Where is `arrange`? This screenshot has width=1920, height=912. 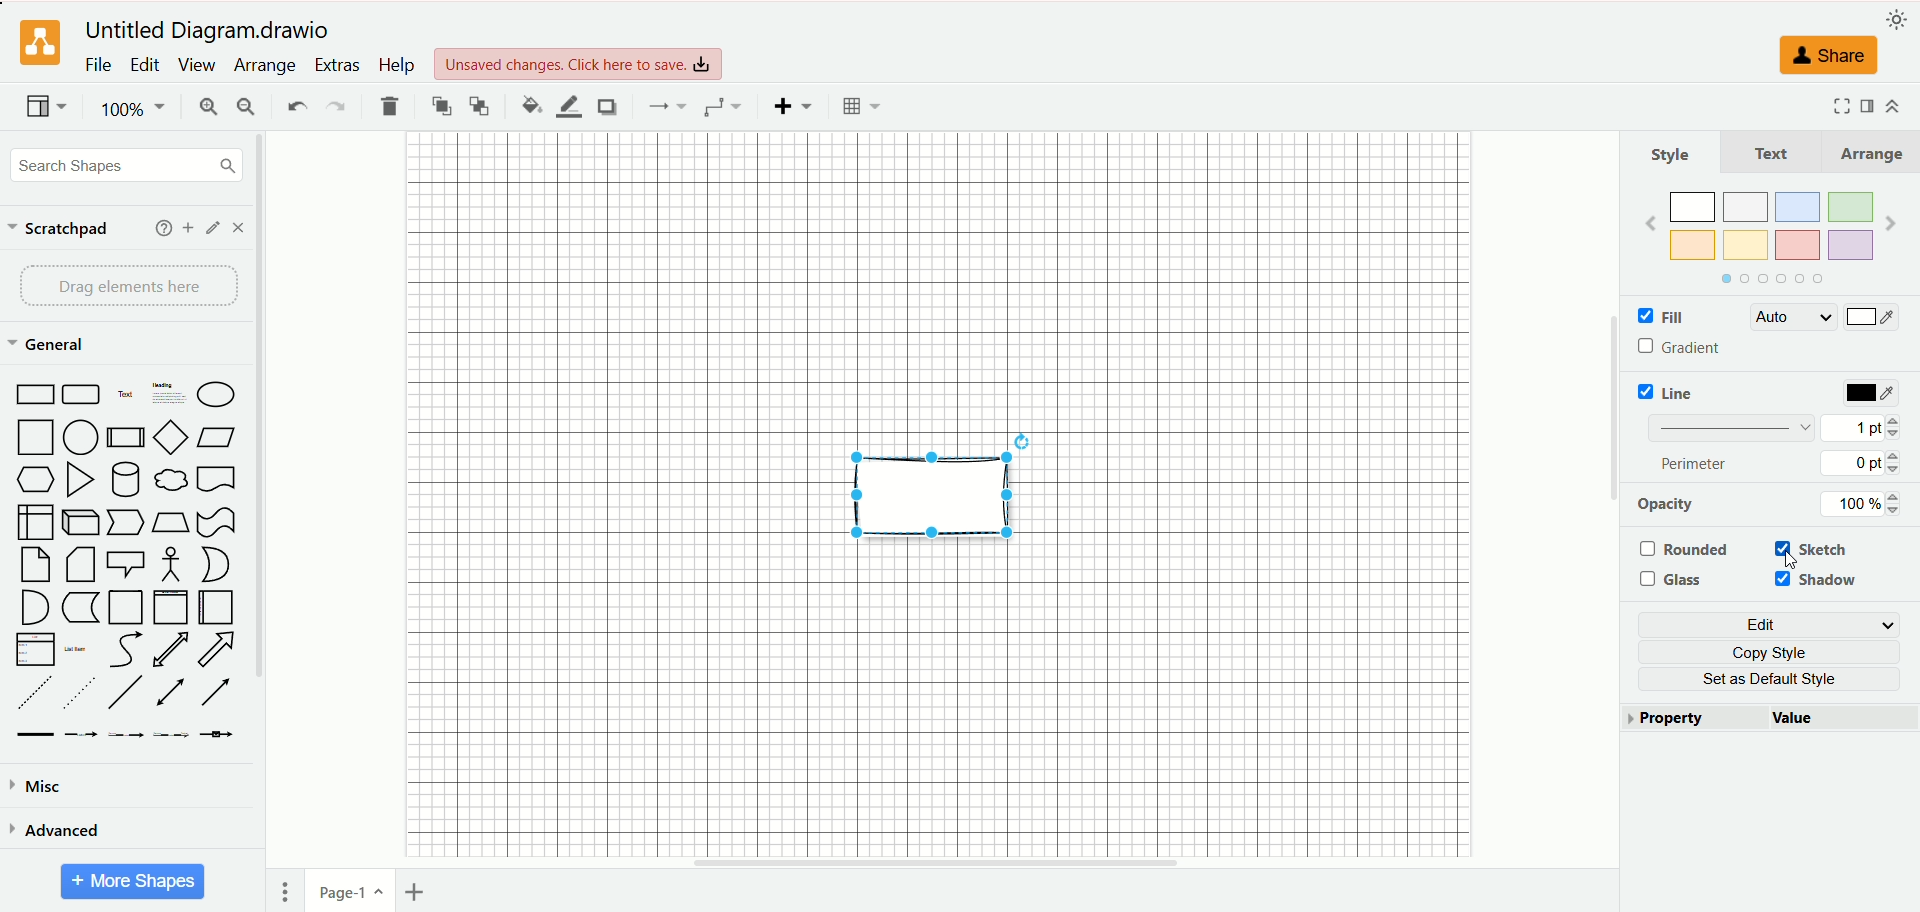
arrange is located at coordinates (1868, 153).